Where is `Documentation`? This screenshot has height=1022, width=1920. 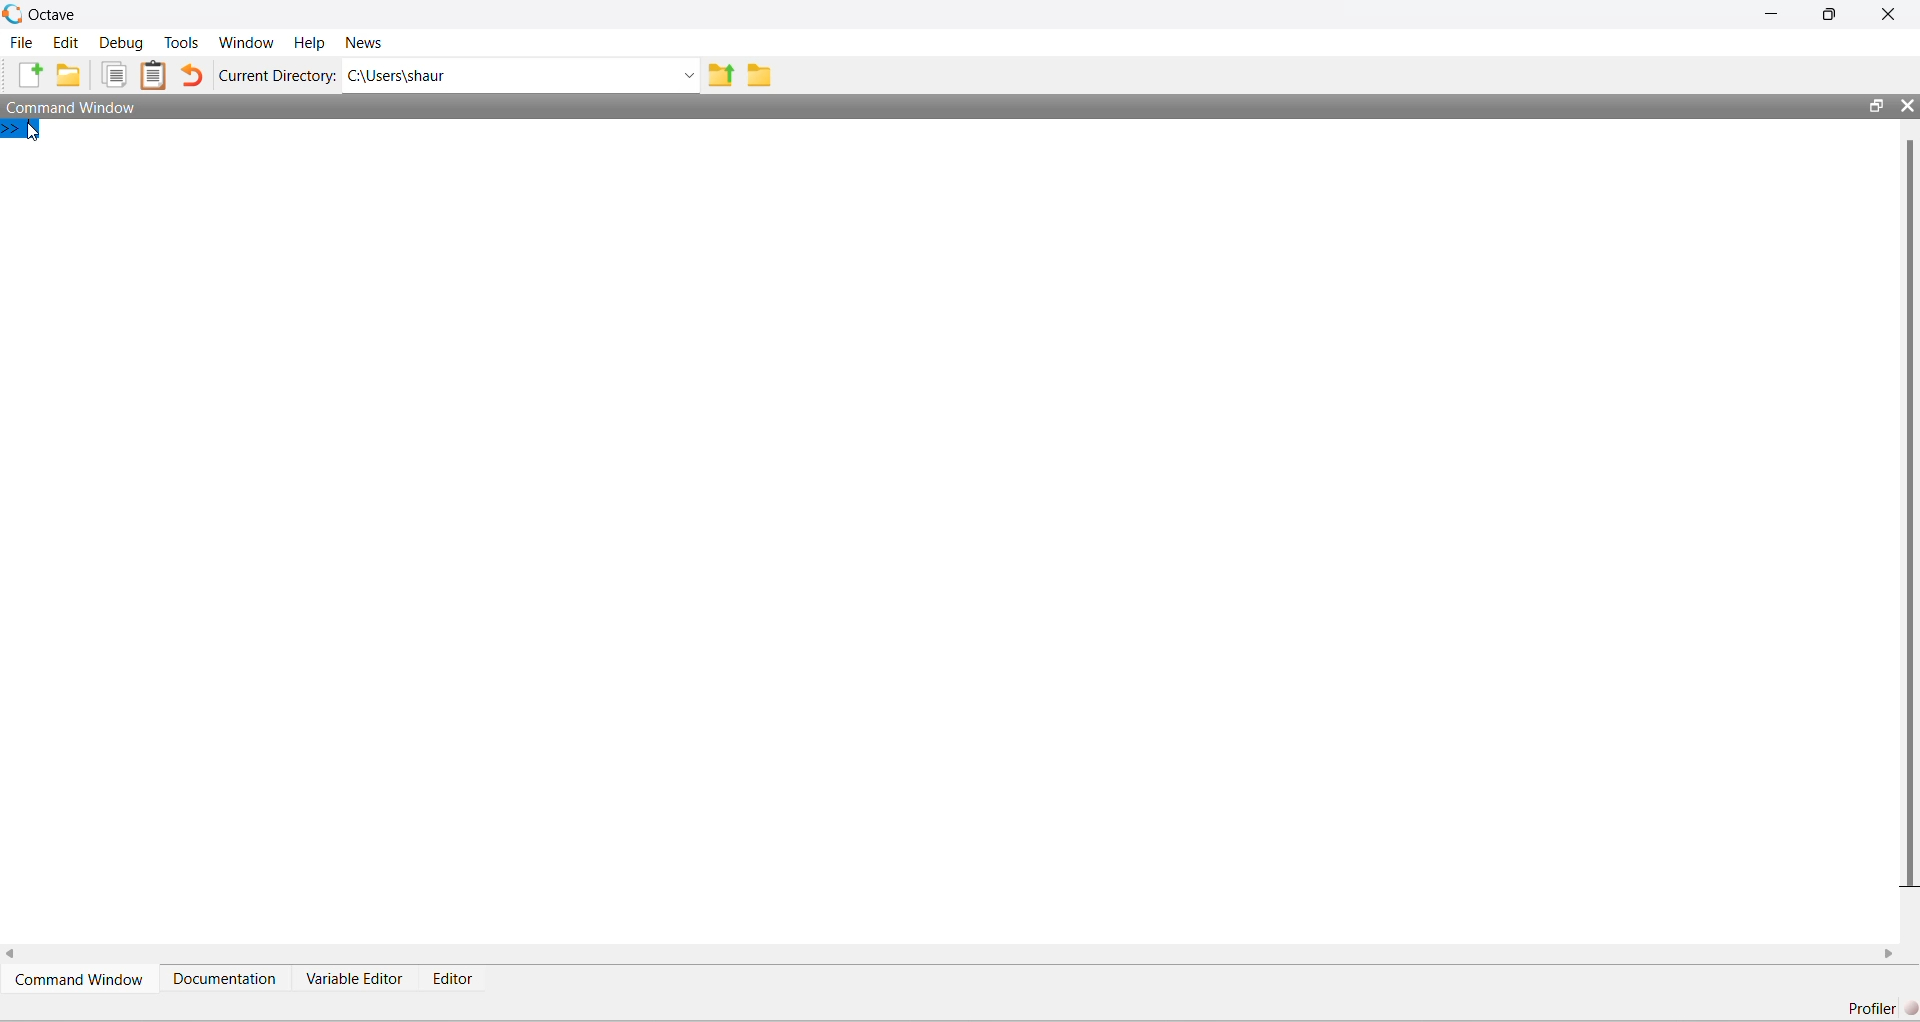 Documentation is located at coordinates (225, 978).